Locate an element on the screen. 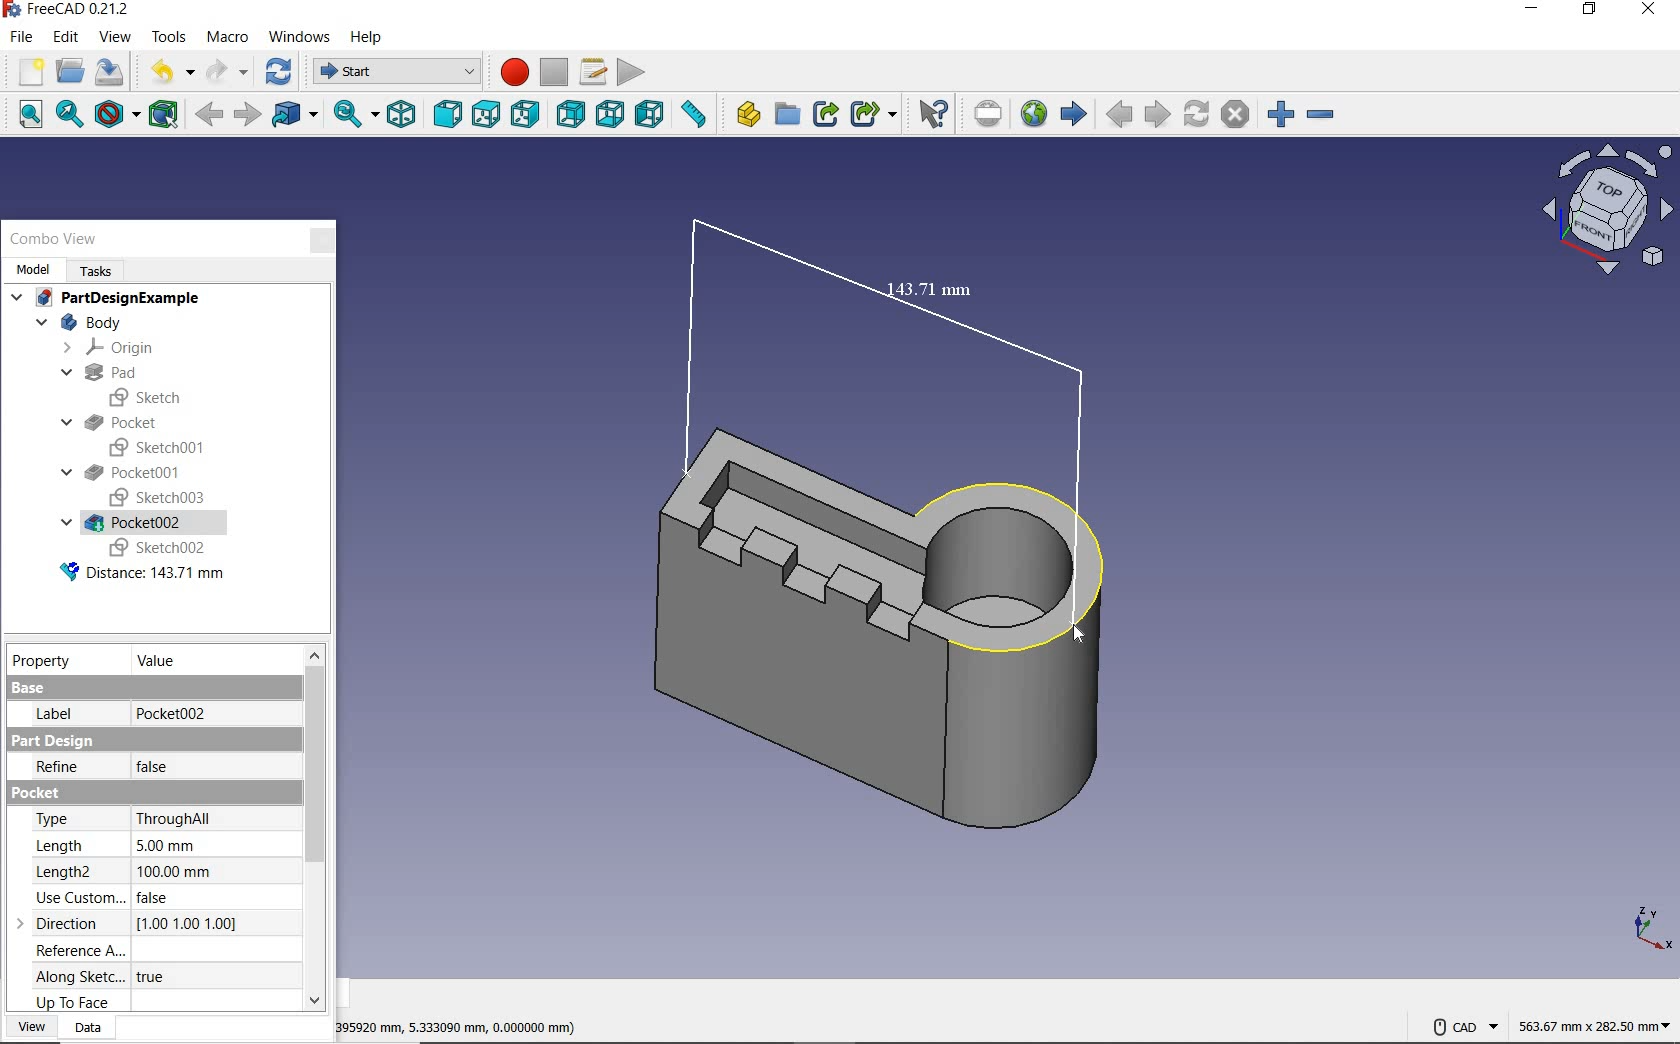 This screenshot has width=1680, height=1044. front is located at coordinates (447, 115).